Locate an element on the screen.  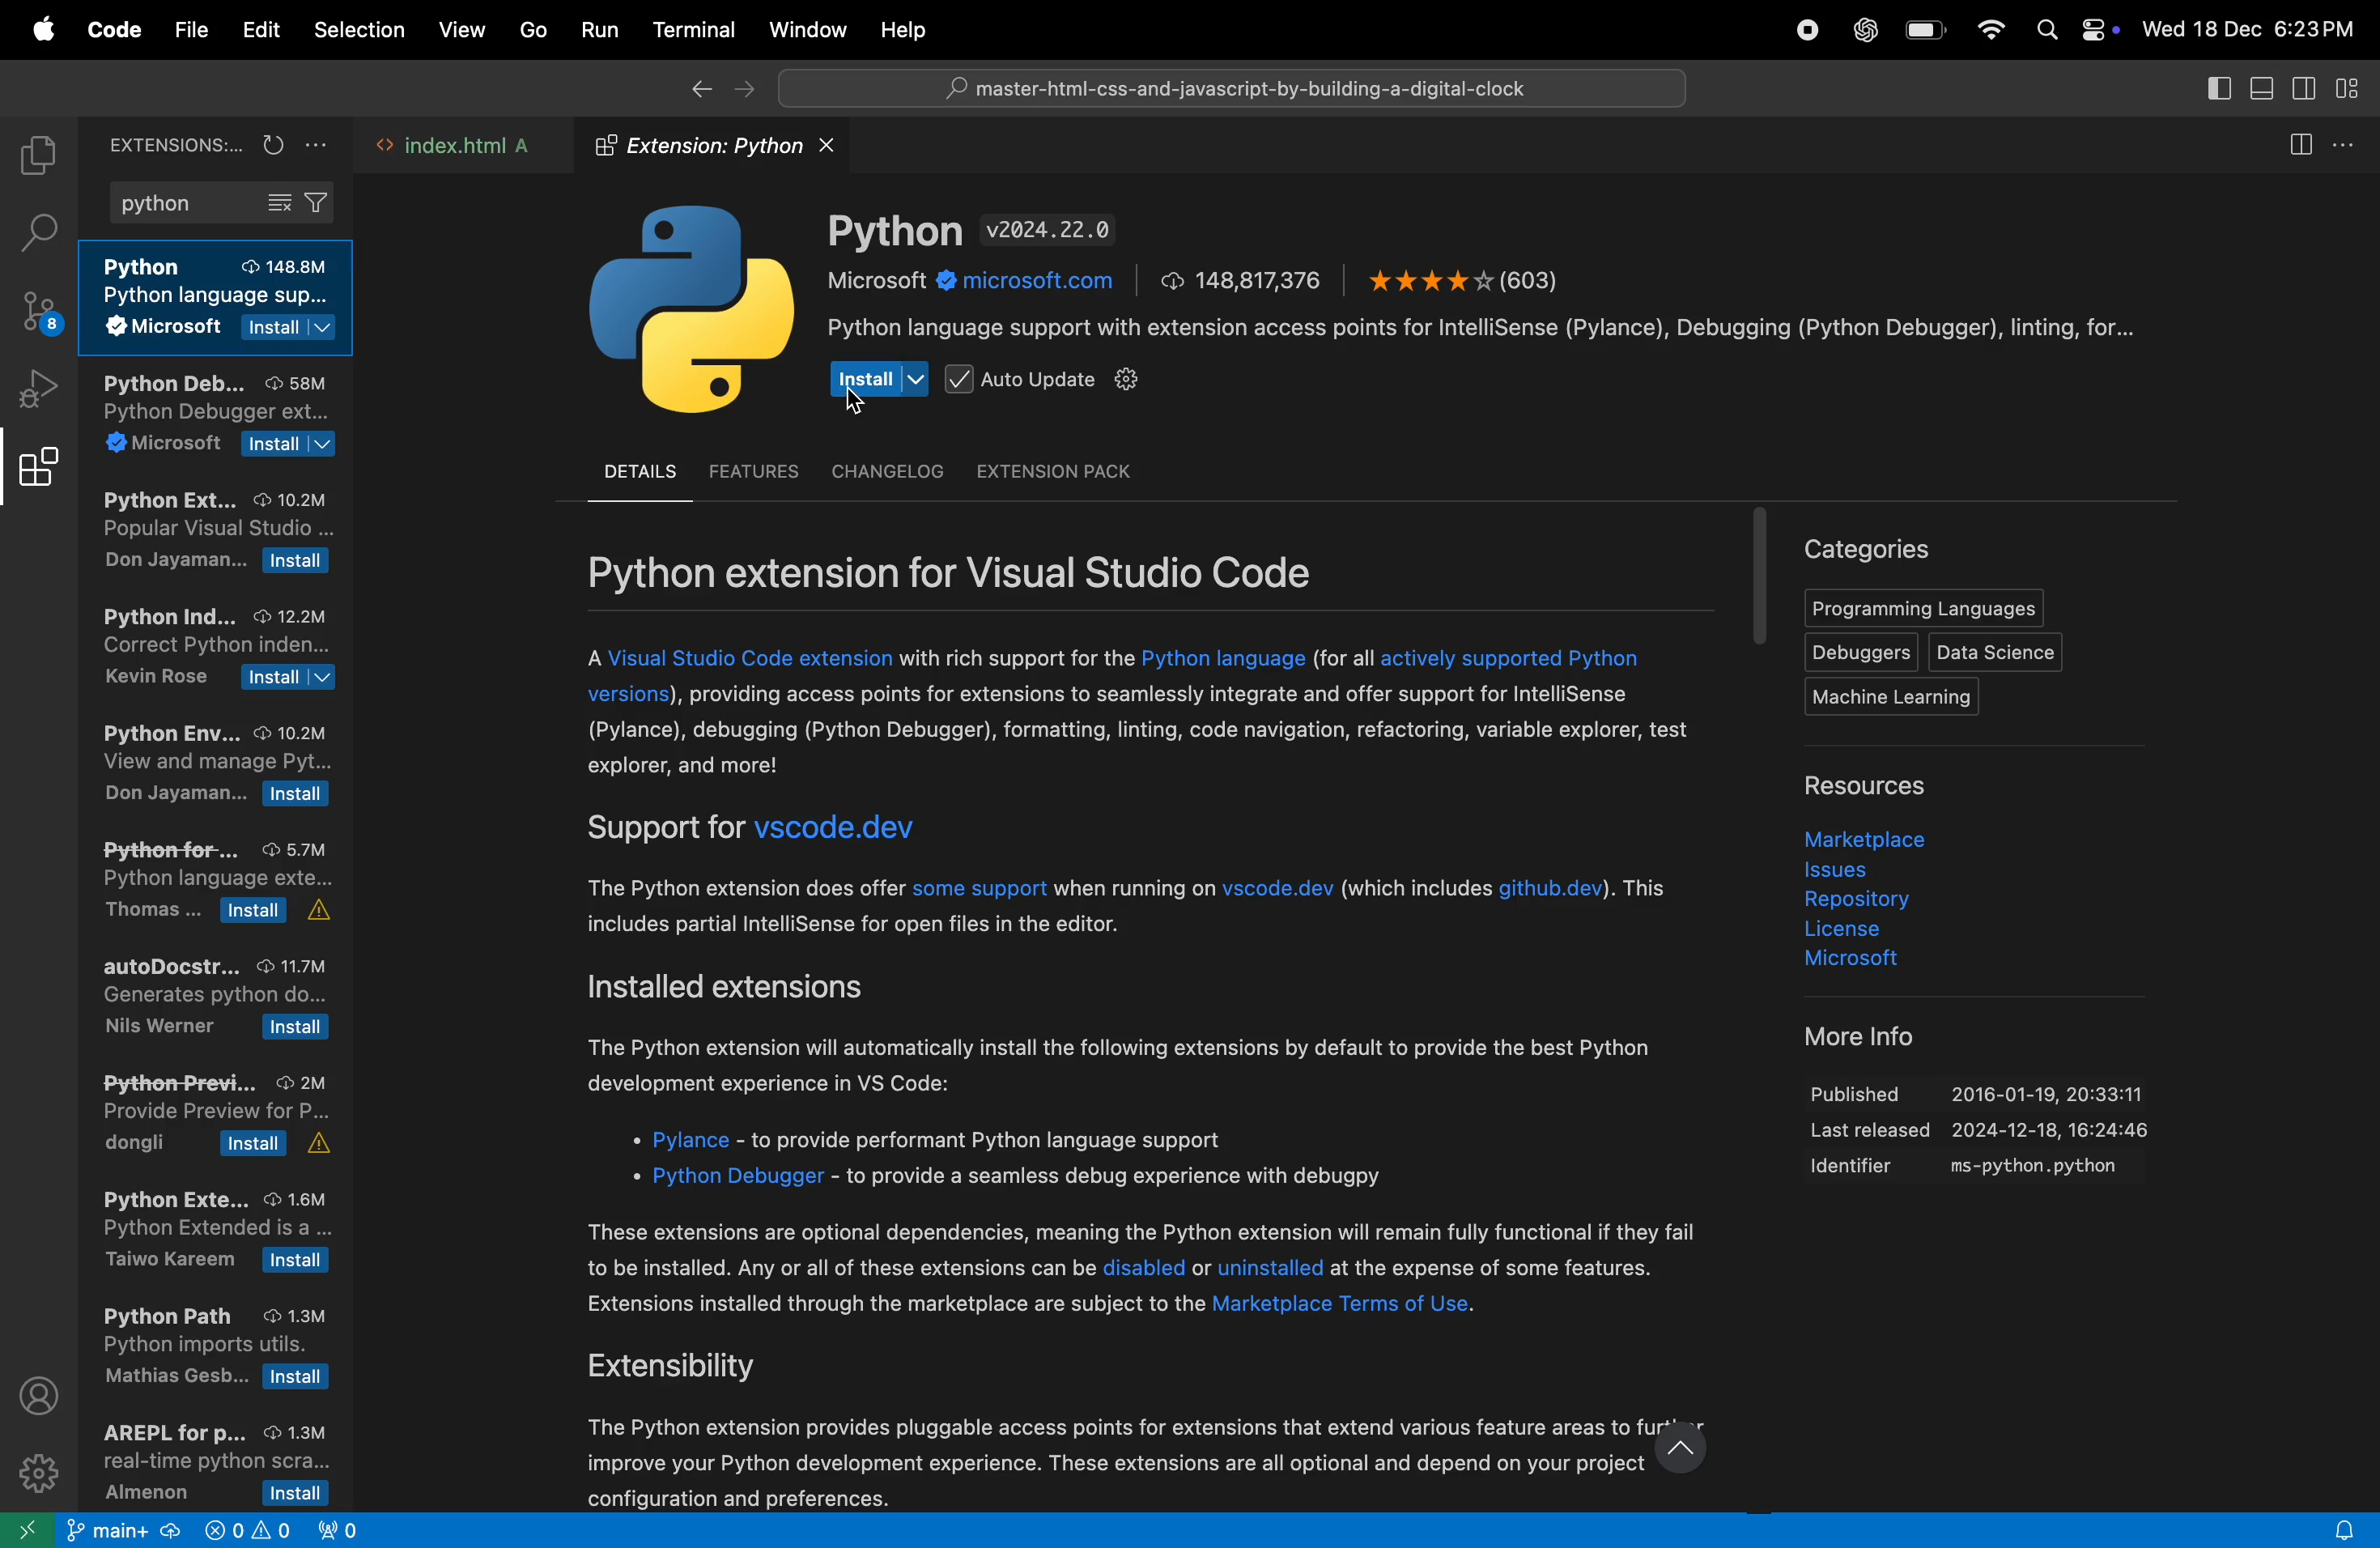
no problems is located at coordinates (244, 1533).